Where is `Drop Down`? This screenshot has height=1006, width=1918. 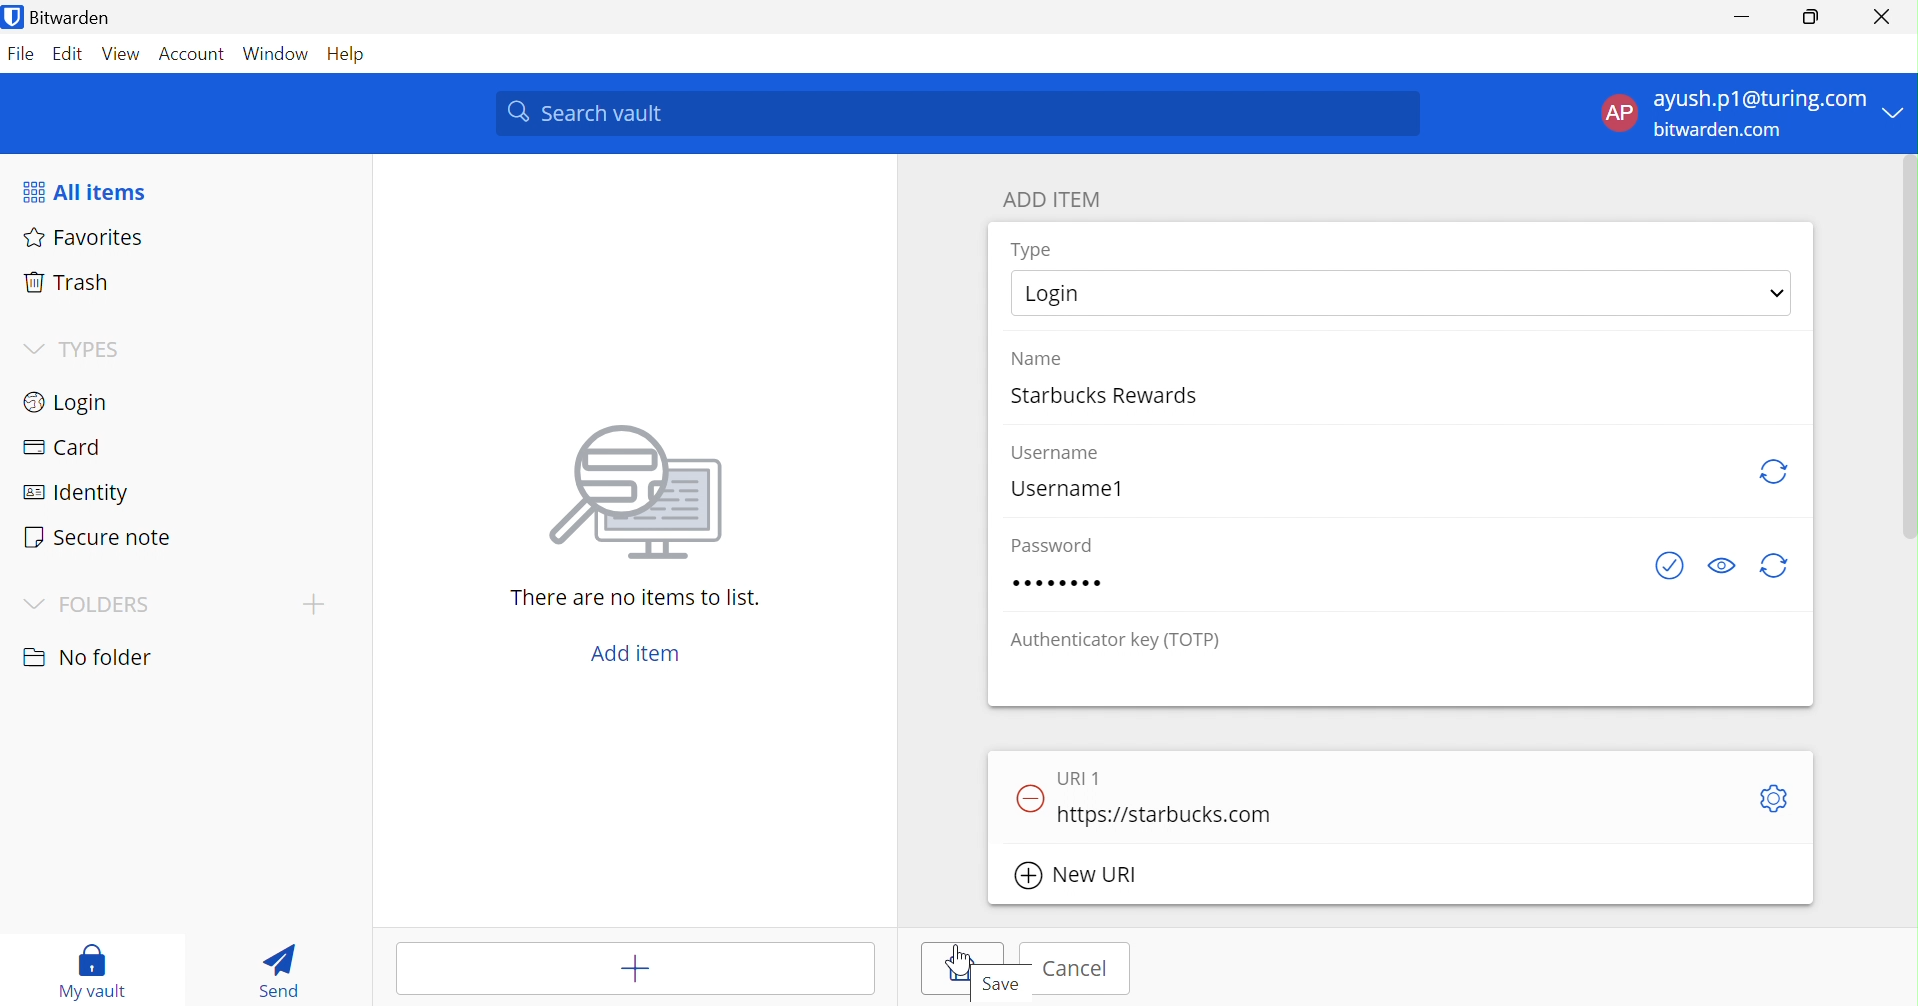
Drop Down is located at coordinates (1780, 294).